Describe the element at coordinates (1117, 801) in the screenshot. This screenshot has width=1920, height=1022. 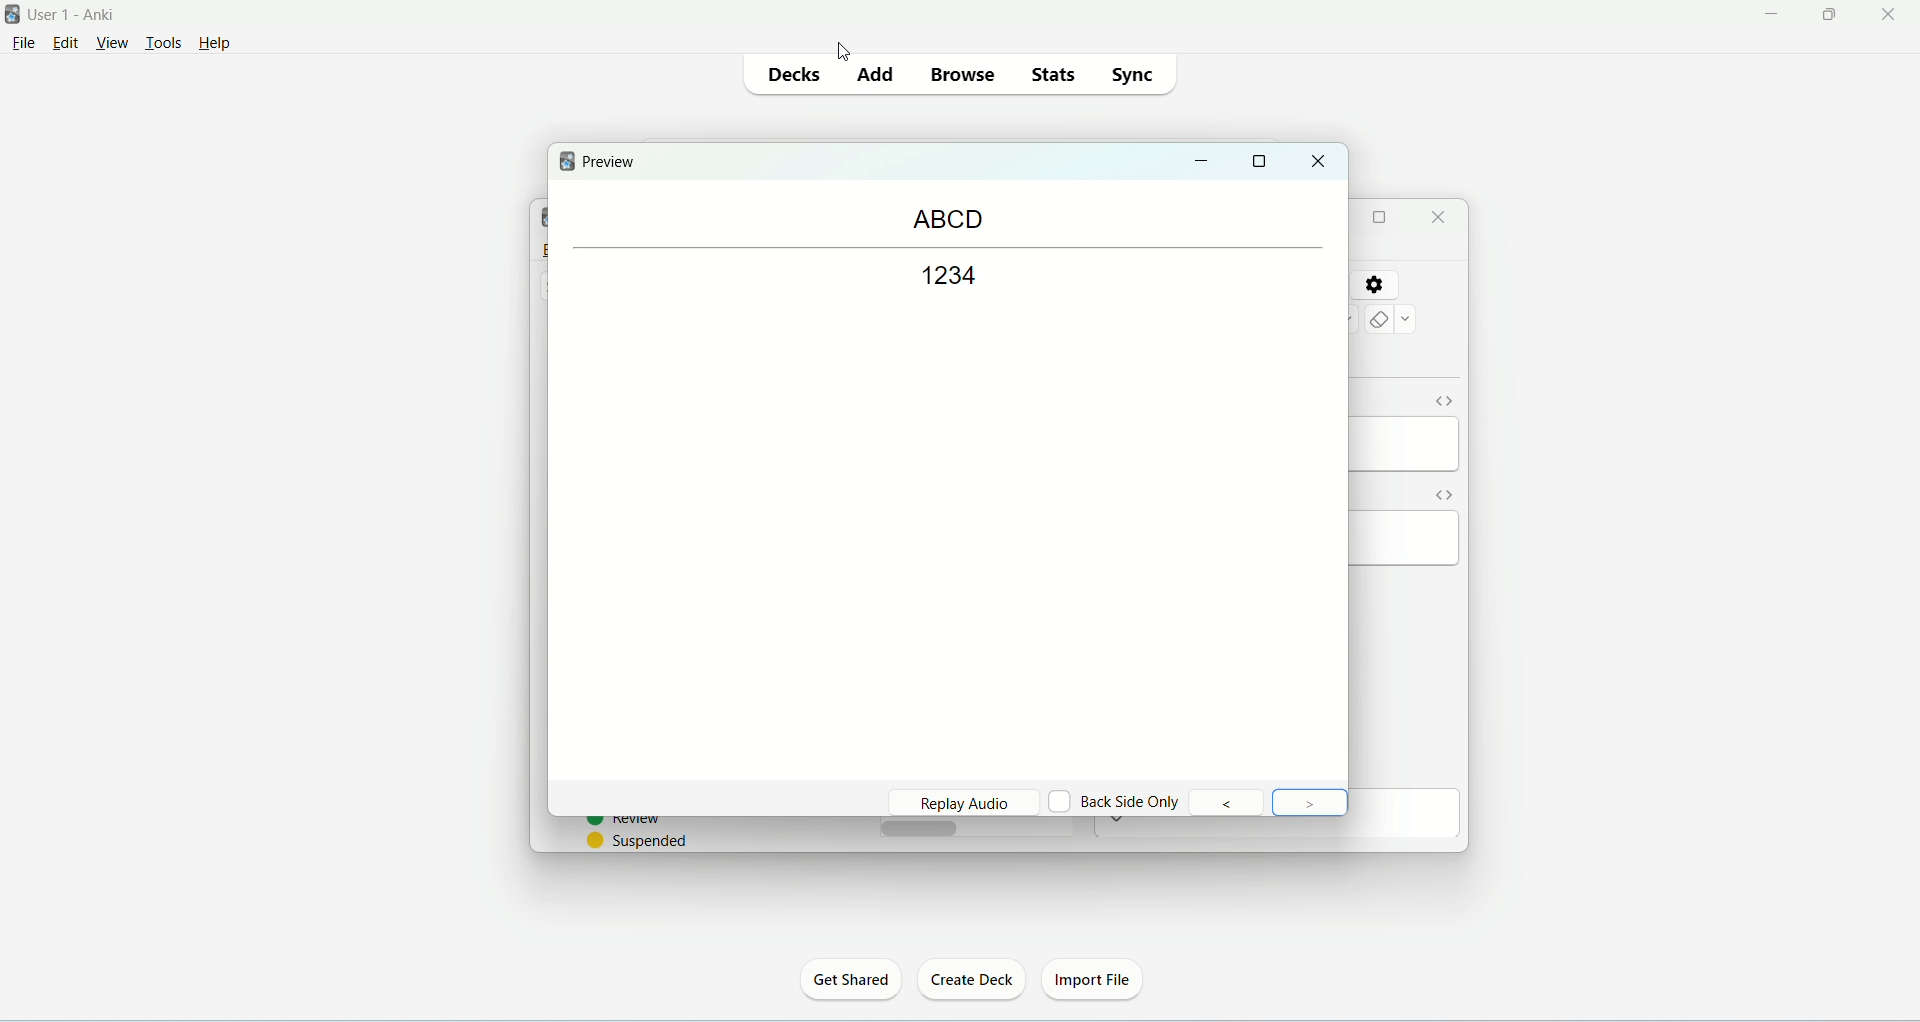
I see `back side only` at that location.